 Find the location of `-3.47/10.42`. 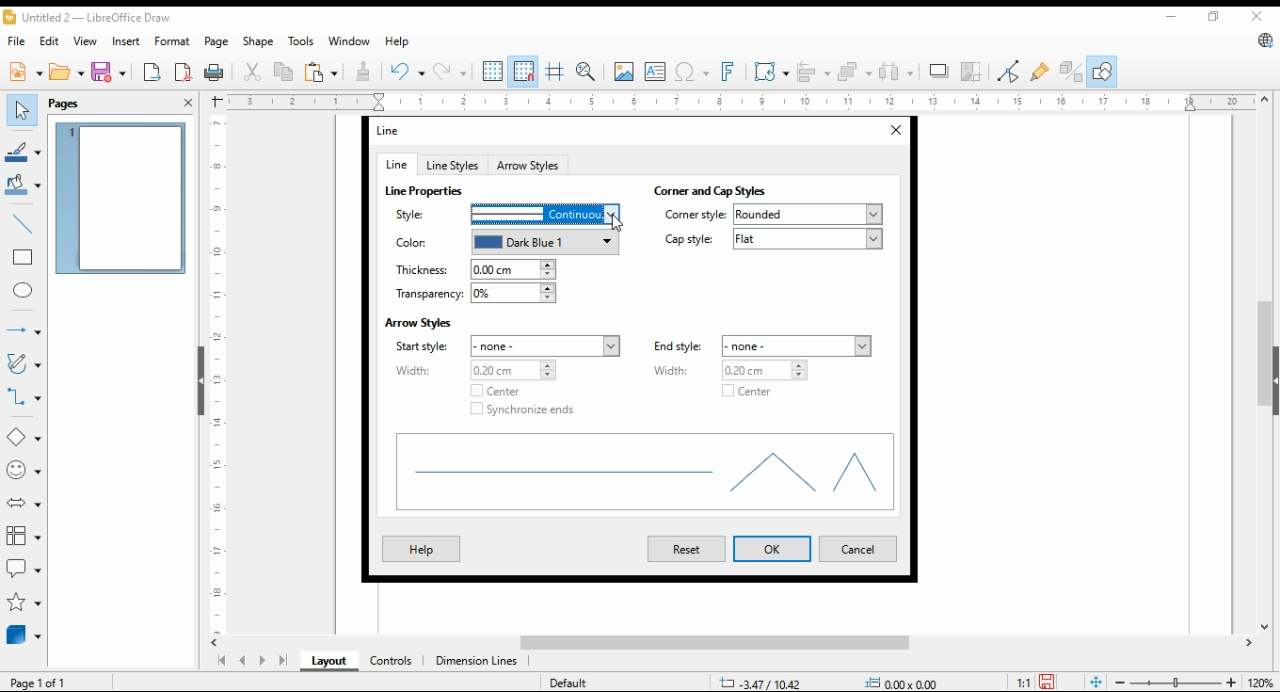

-3.47/10.42 is located at coordinates (760, 683).